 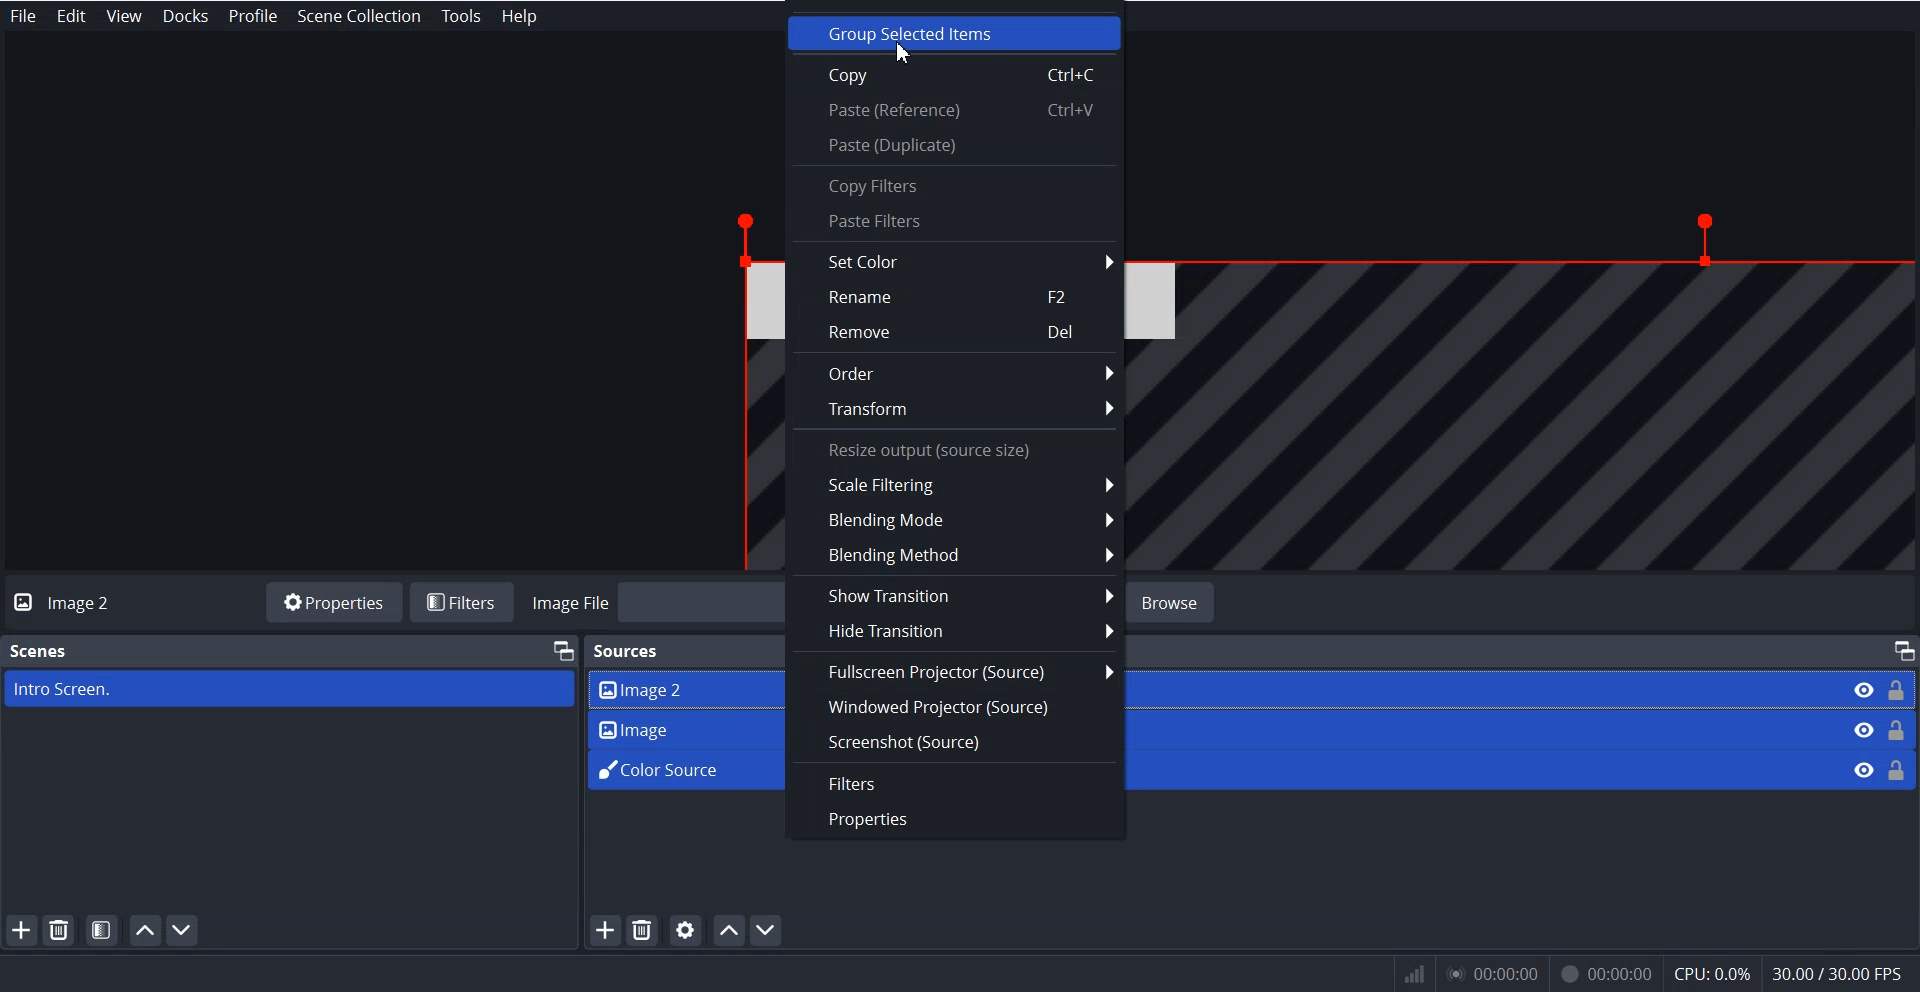 What do you see at coordinates (679, 688) in the screenshot?
I see `Image 2` at bounding box center [679, 688].